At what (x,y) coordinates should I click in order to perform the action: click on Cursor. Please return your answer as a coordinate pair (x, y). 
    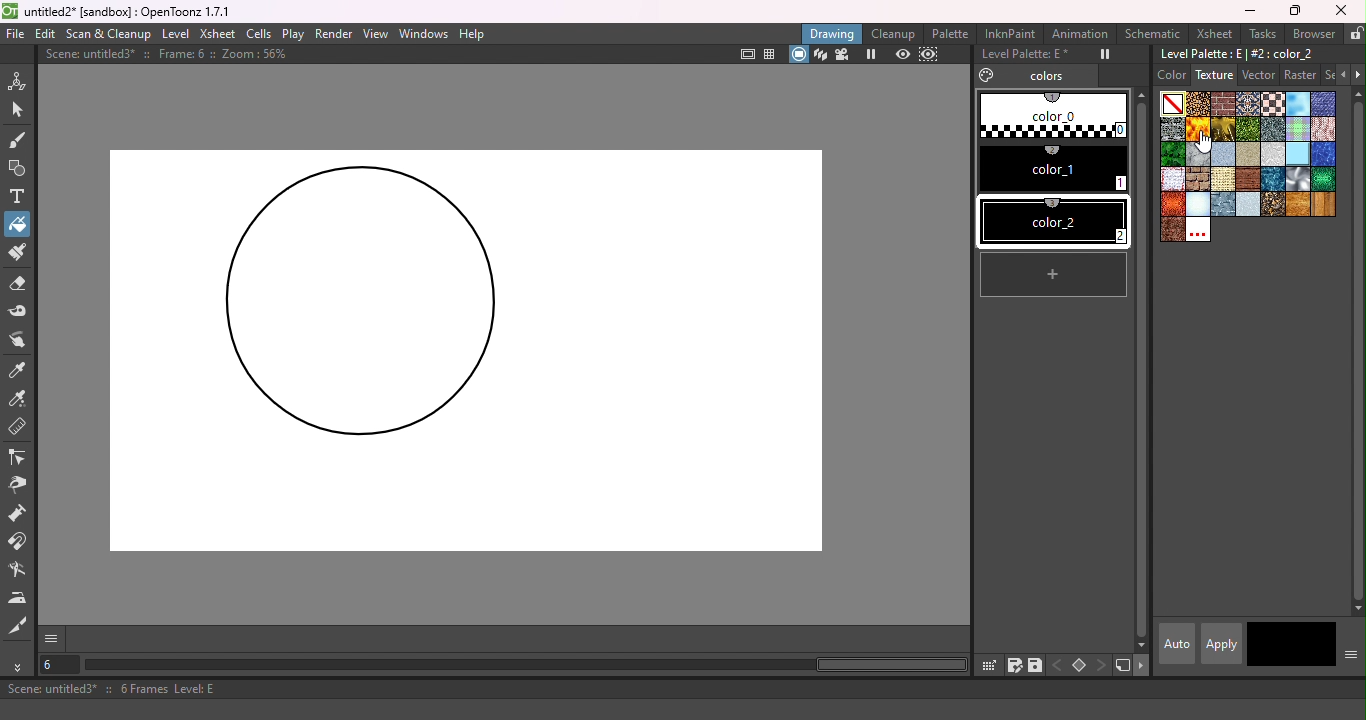
    Looking at the image, I should click on (37, 225).